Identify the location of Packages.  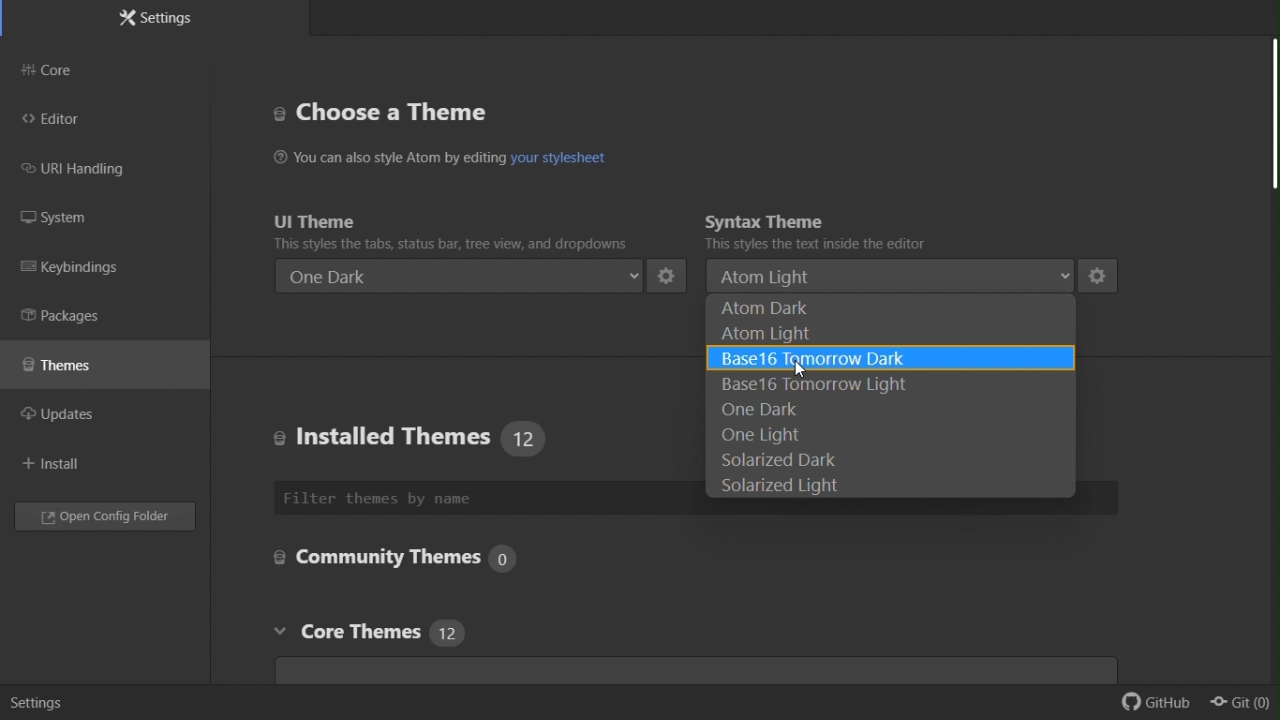
(83, 318).